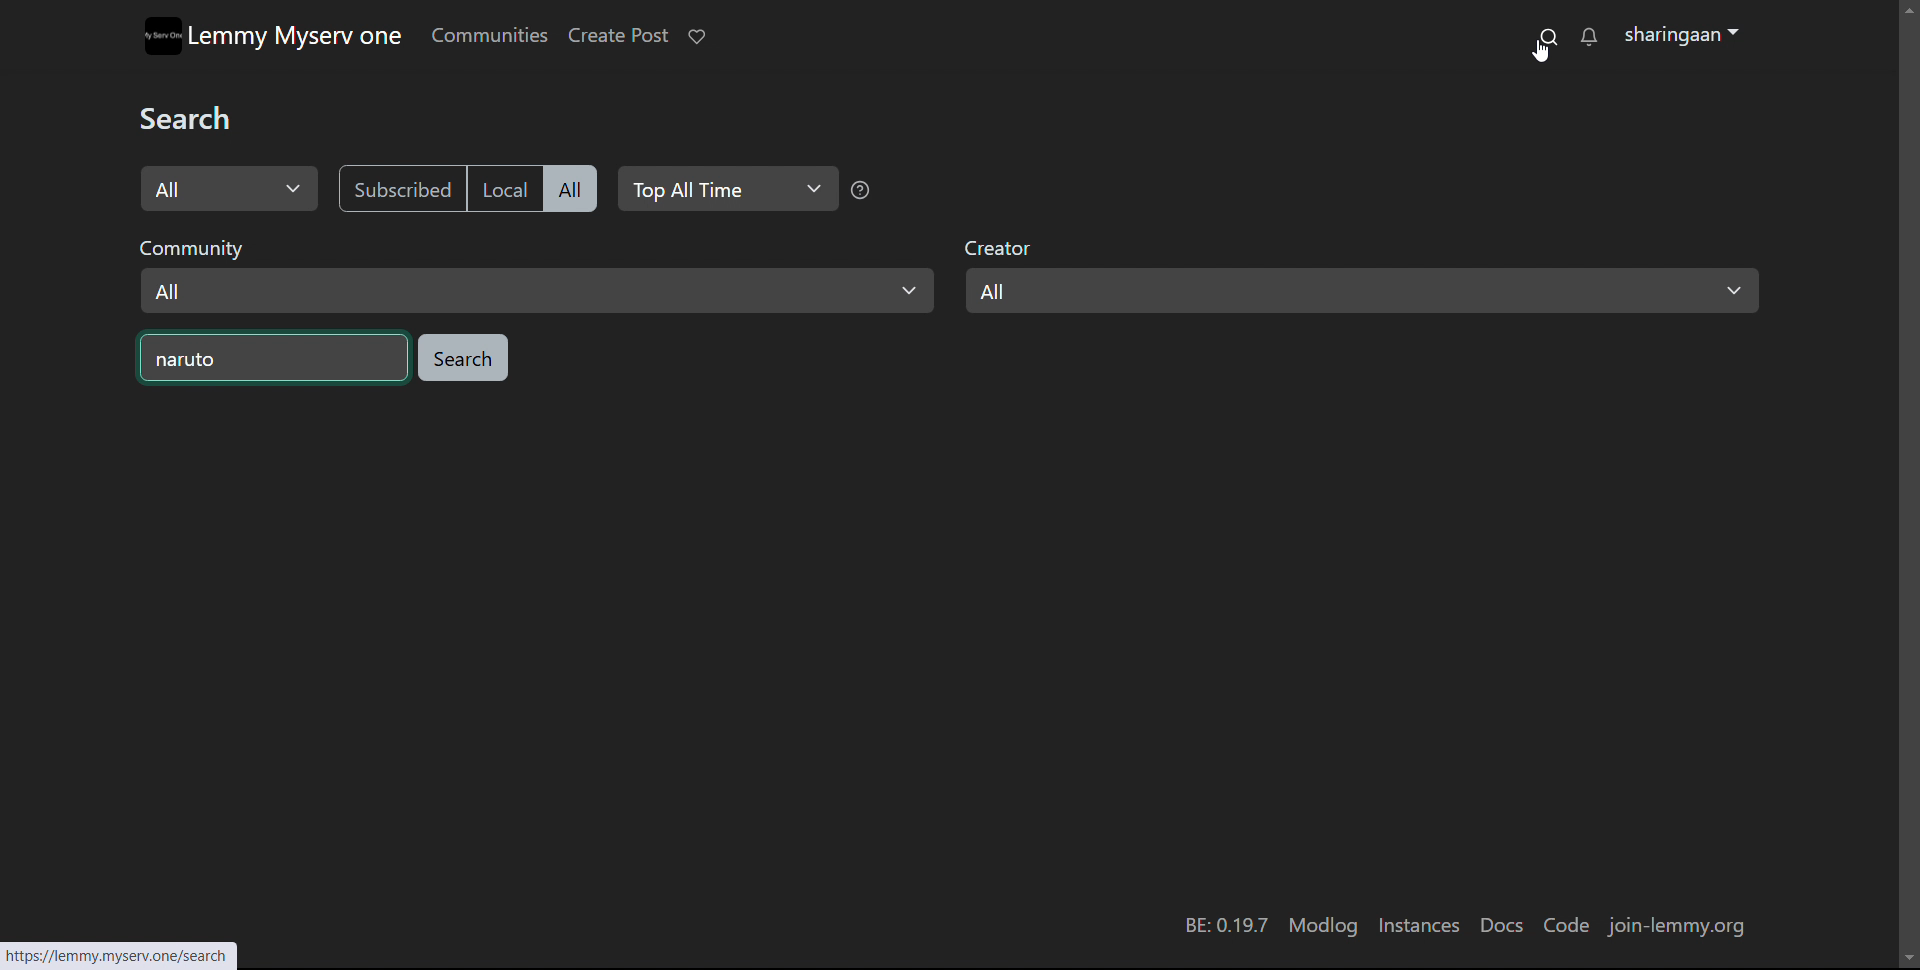 The image size is (1920, 970). What do you see at coordinates (273, 35) in the screenshot?
I see `Lemmy myserv one logo and name` at bounding box center [273, 35].